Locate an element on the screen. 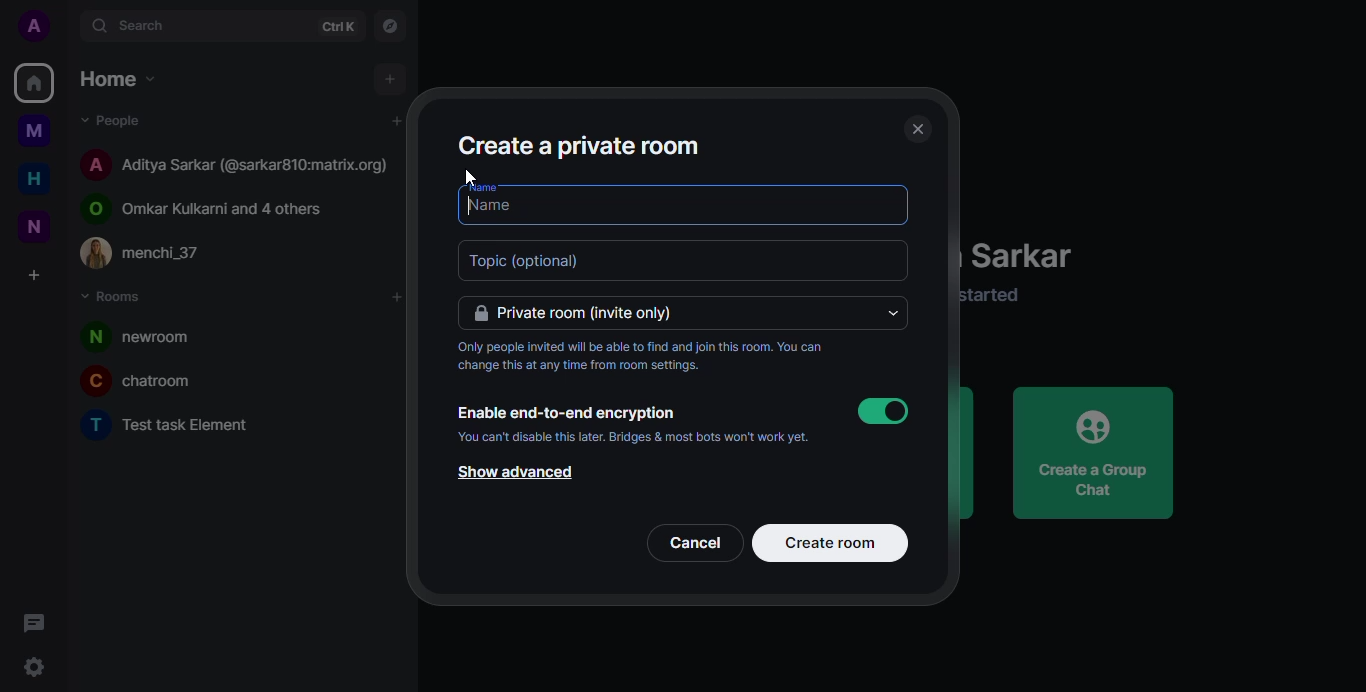 This screenshot has height=692, width=1366. info is located at coordinates (1009, 297).